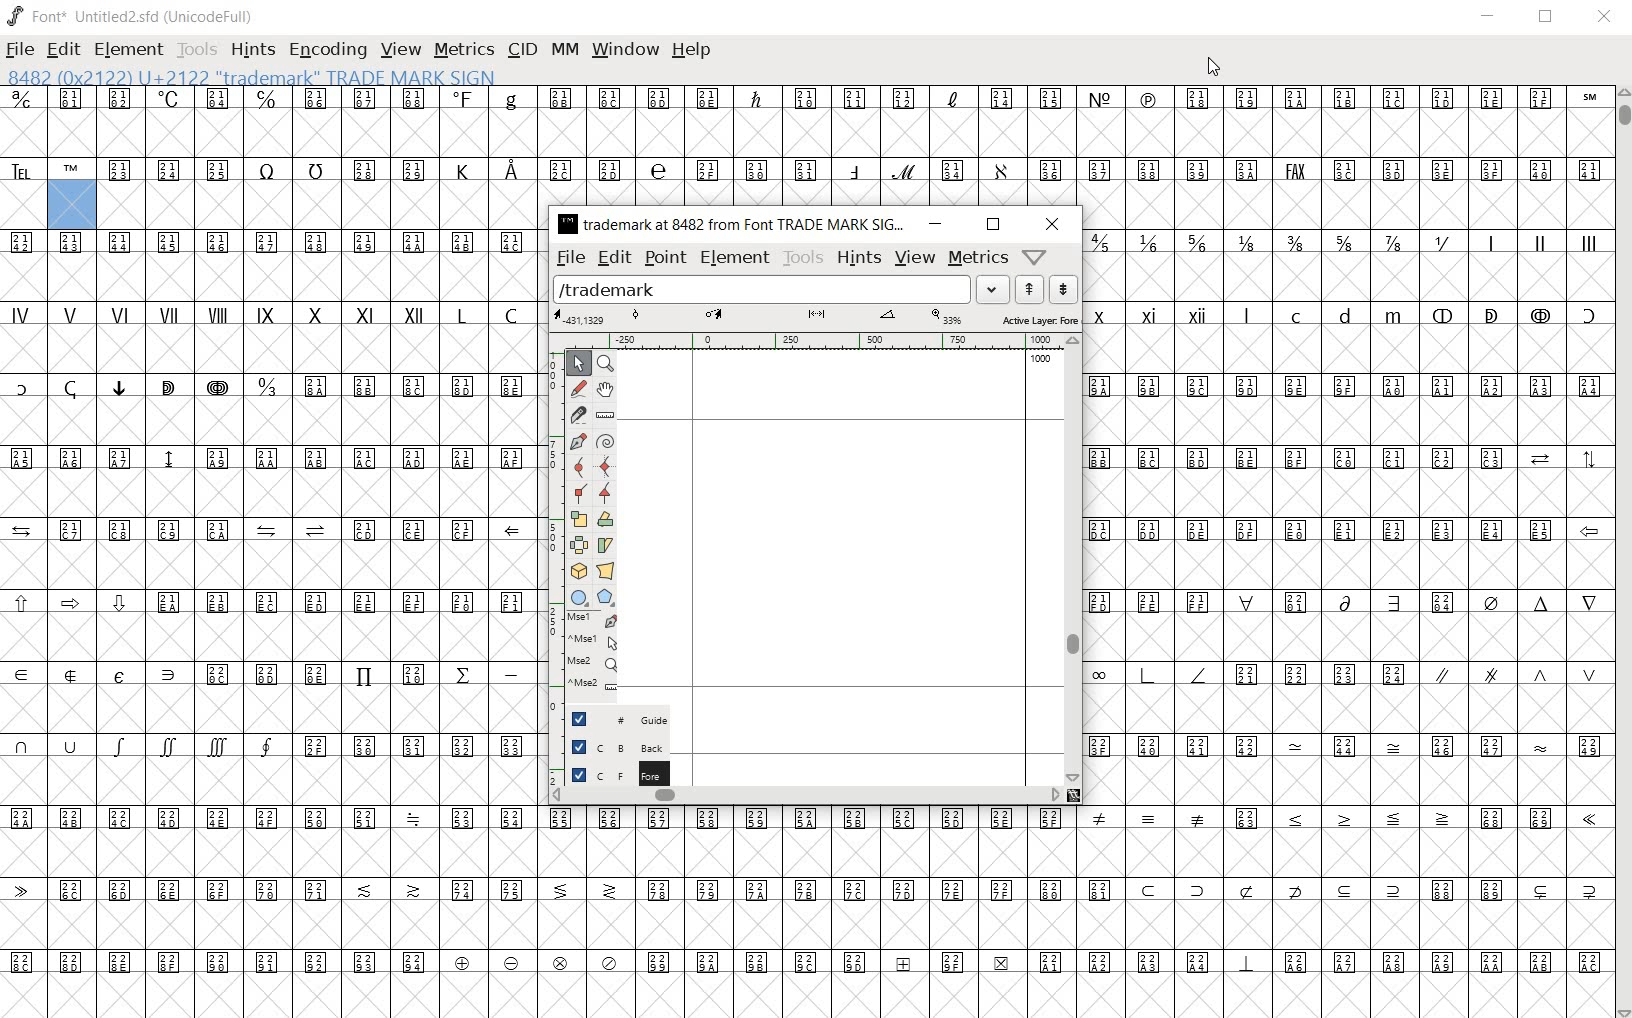 The height and width of the screenshot is (1018, 1632). What do you see at coordinates (590, 653) in the screenshot?
I see `mse1 mse1 mse2 mse2` at bounding box center [590, 653].